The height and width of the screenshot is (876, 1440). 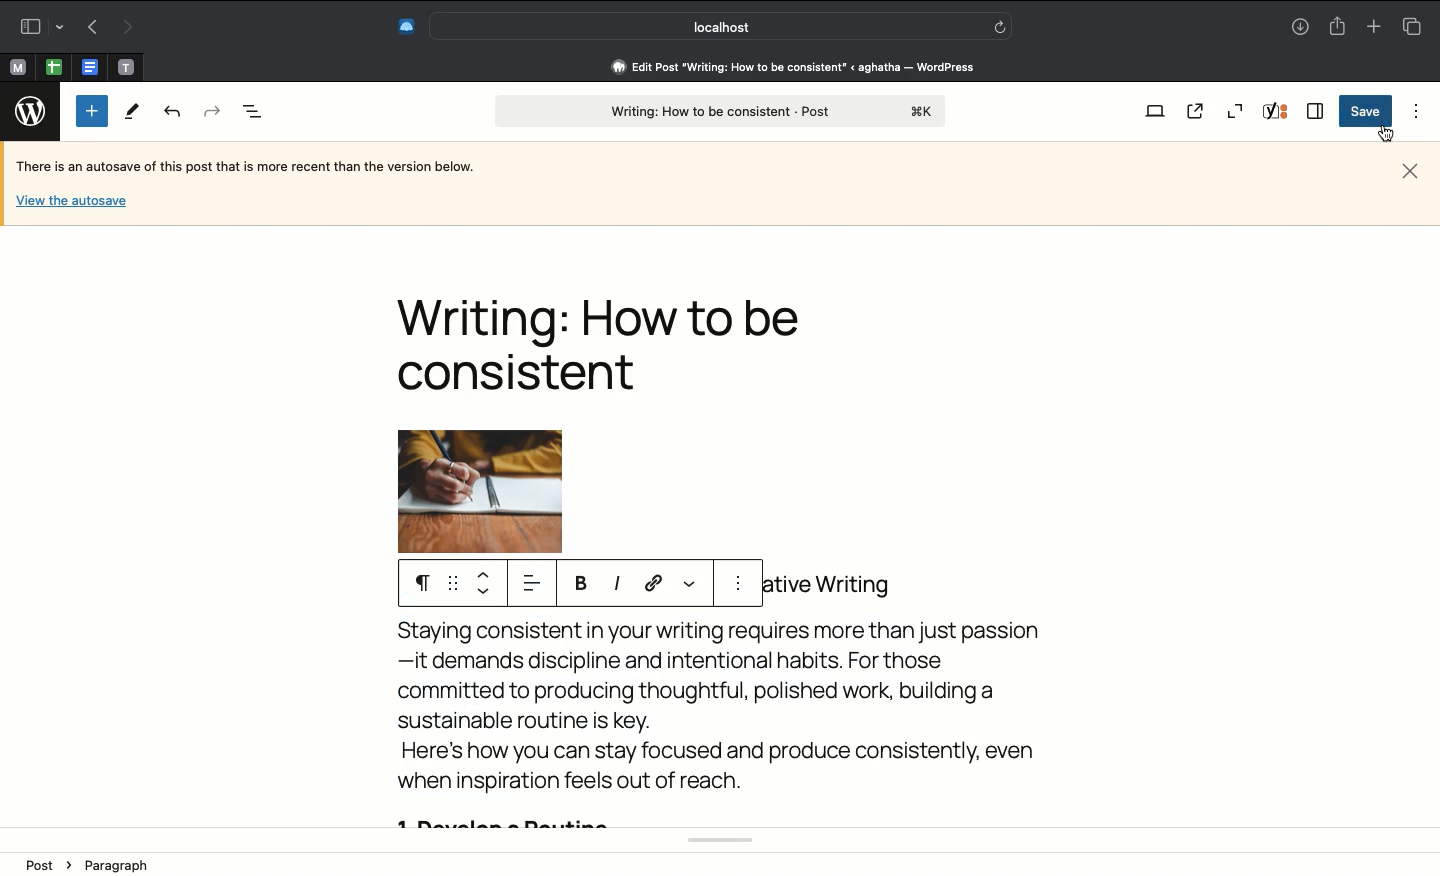 I want to click on Link, so click(x=656, y=584).